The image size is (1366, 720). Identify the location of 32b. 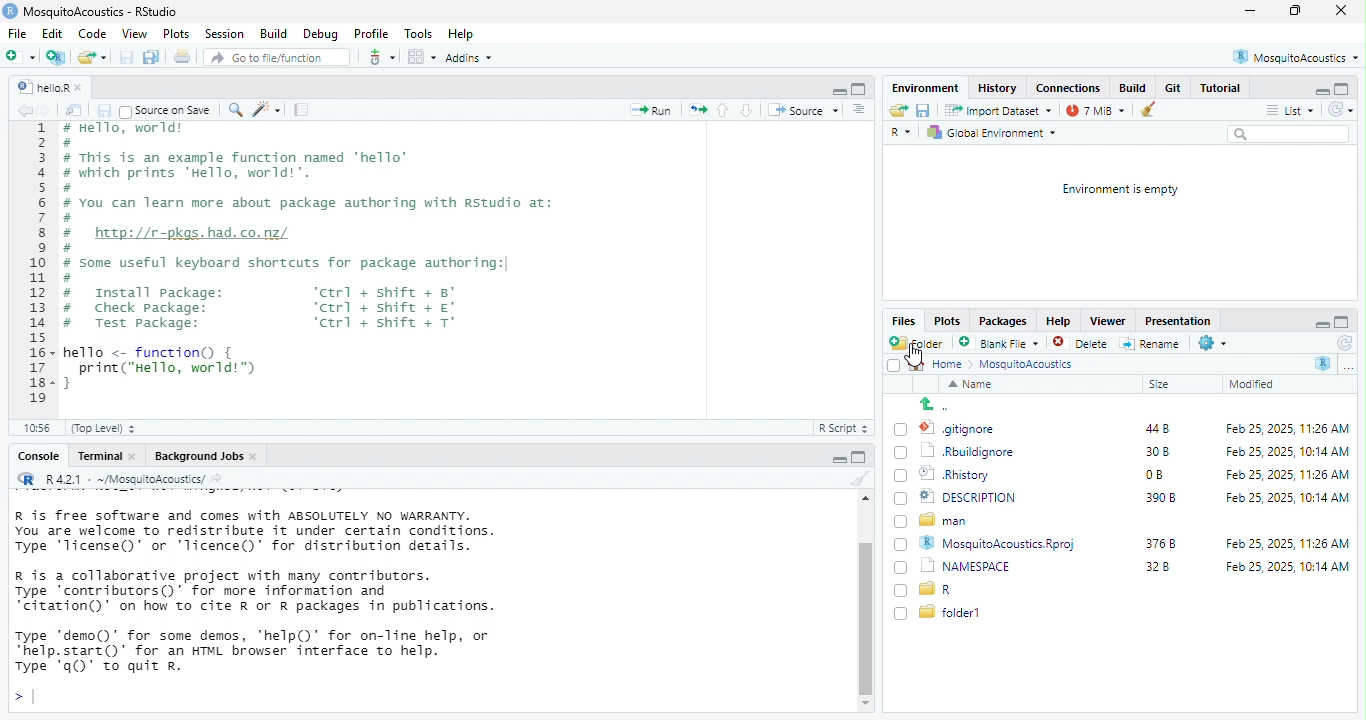
(1167, 570).